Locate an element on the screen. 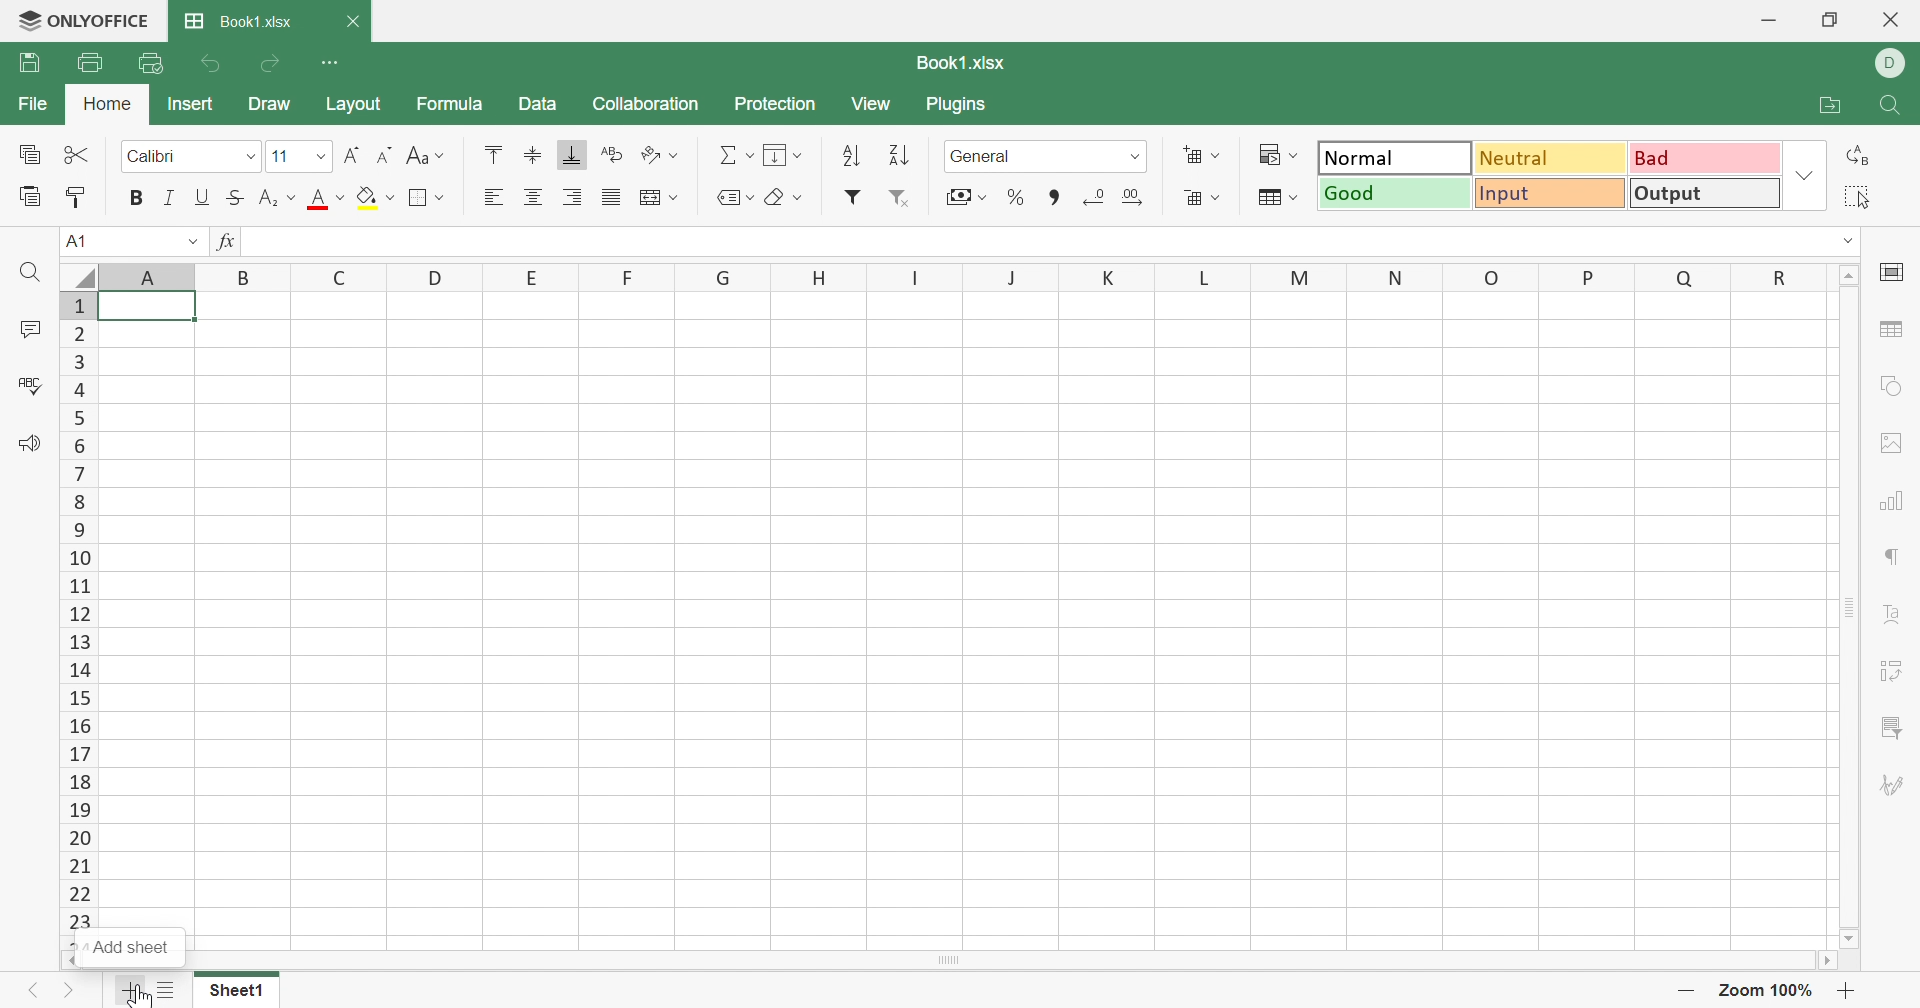 The height and width of the screenshot is (1008, 1920). J is located at coordinates (1001, 278).